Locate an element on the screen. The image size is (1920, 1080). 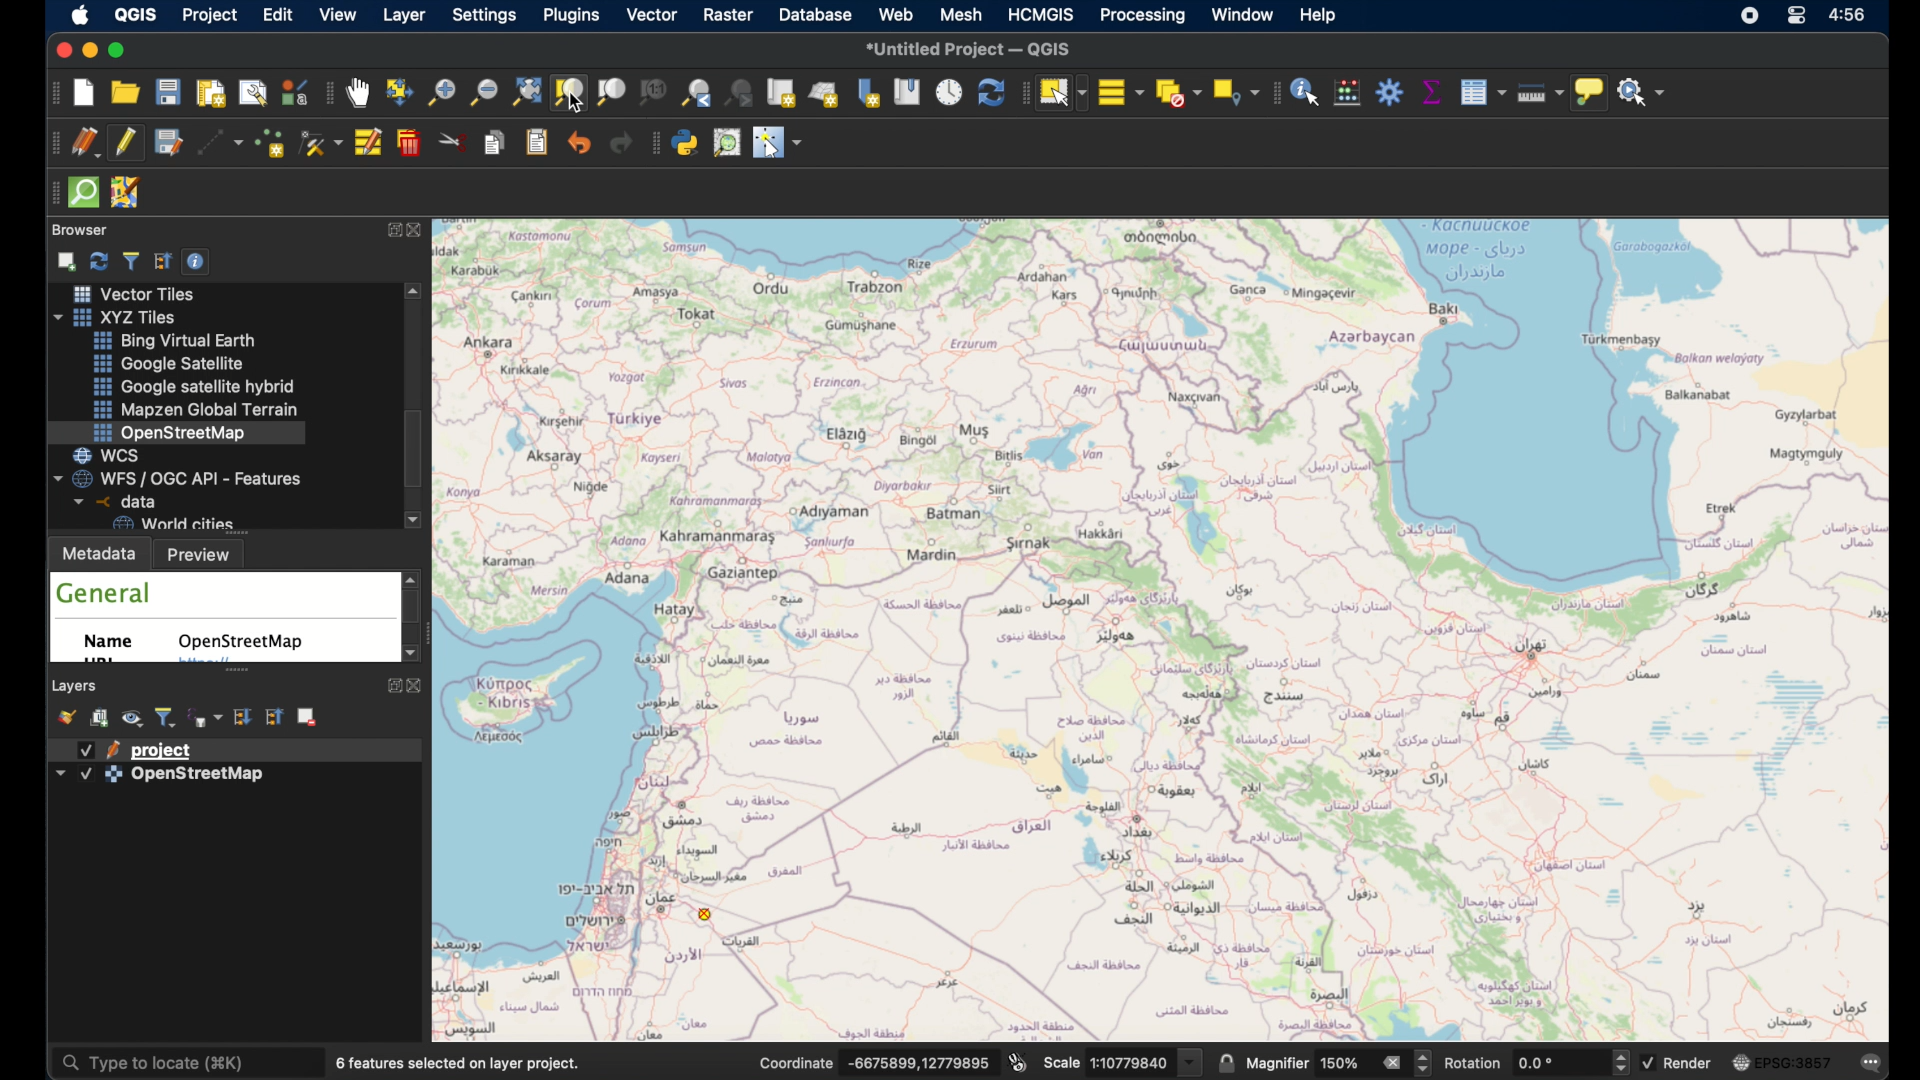
show attribute table is located at coordinates (1483, 92).